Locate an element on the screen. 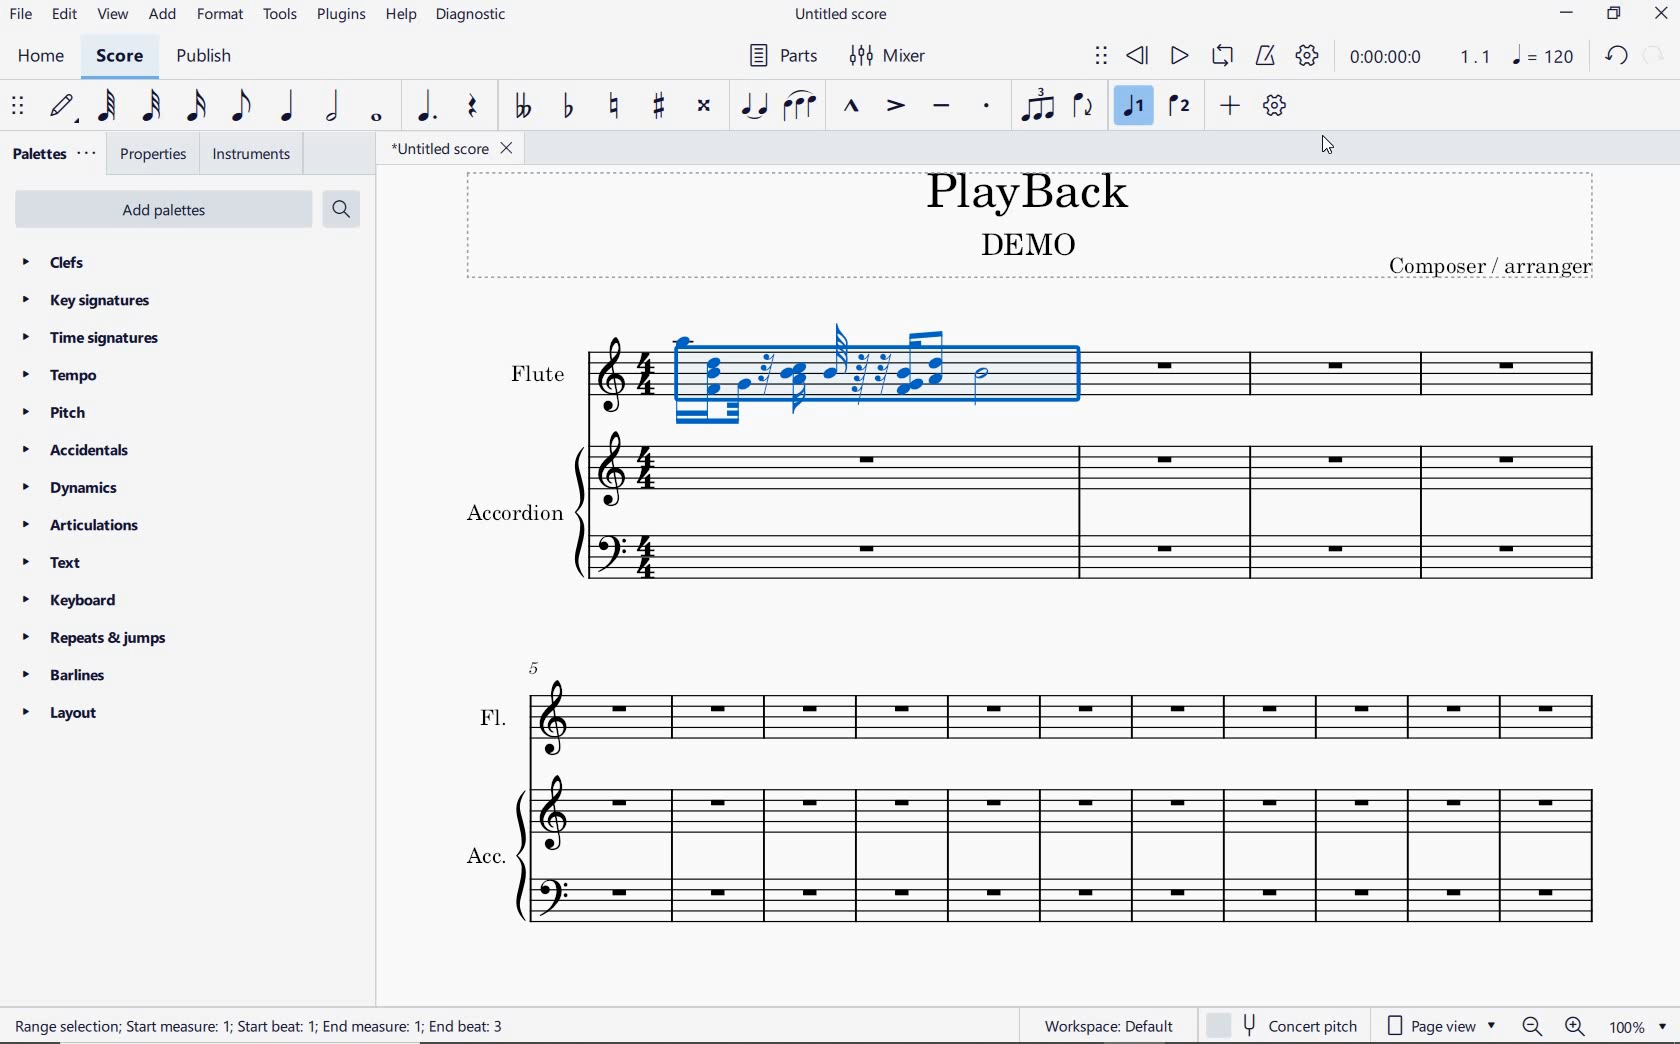  score is located at coordinates (120, 57).